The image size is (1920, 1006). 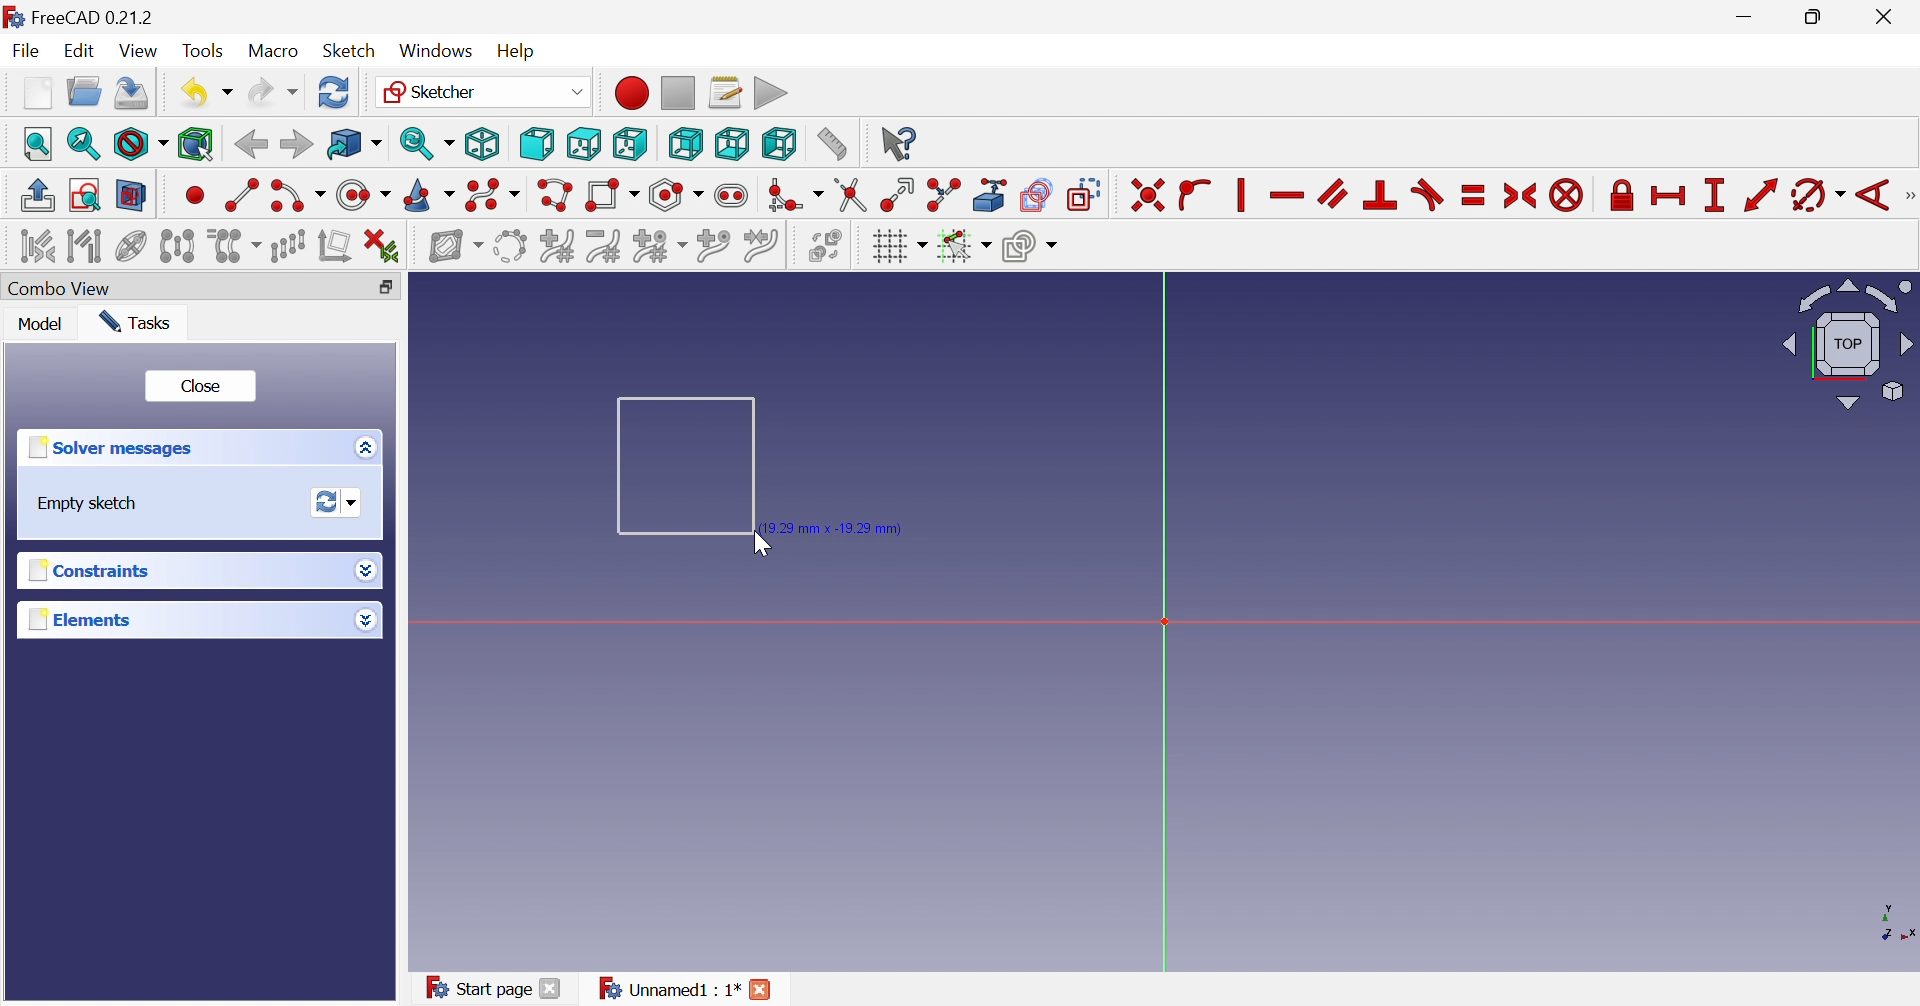 What do you see at coordinates (771, 94) in the screenshot?
I see `Execute macro` at bounding box center [771, 94].